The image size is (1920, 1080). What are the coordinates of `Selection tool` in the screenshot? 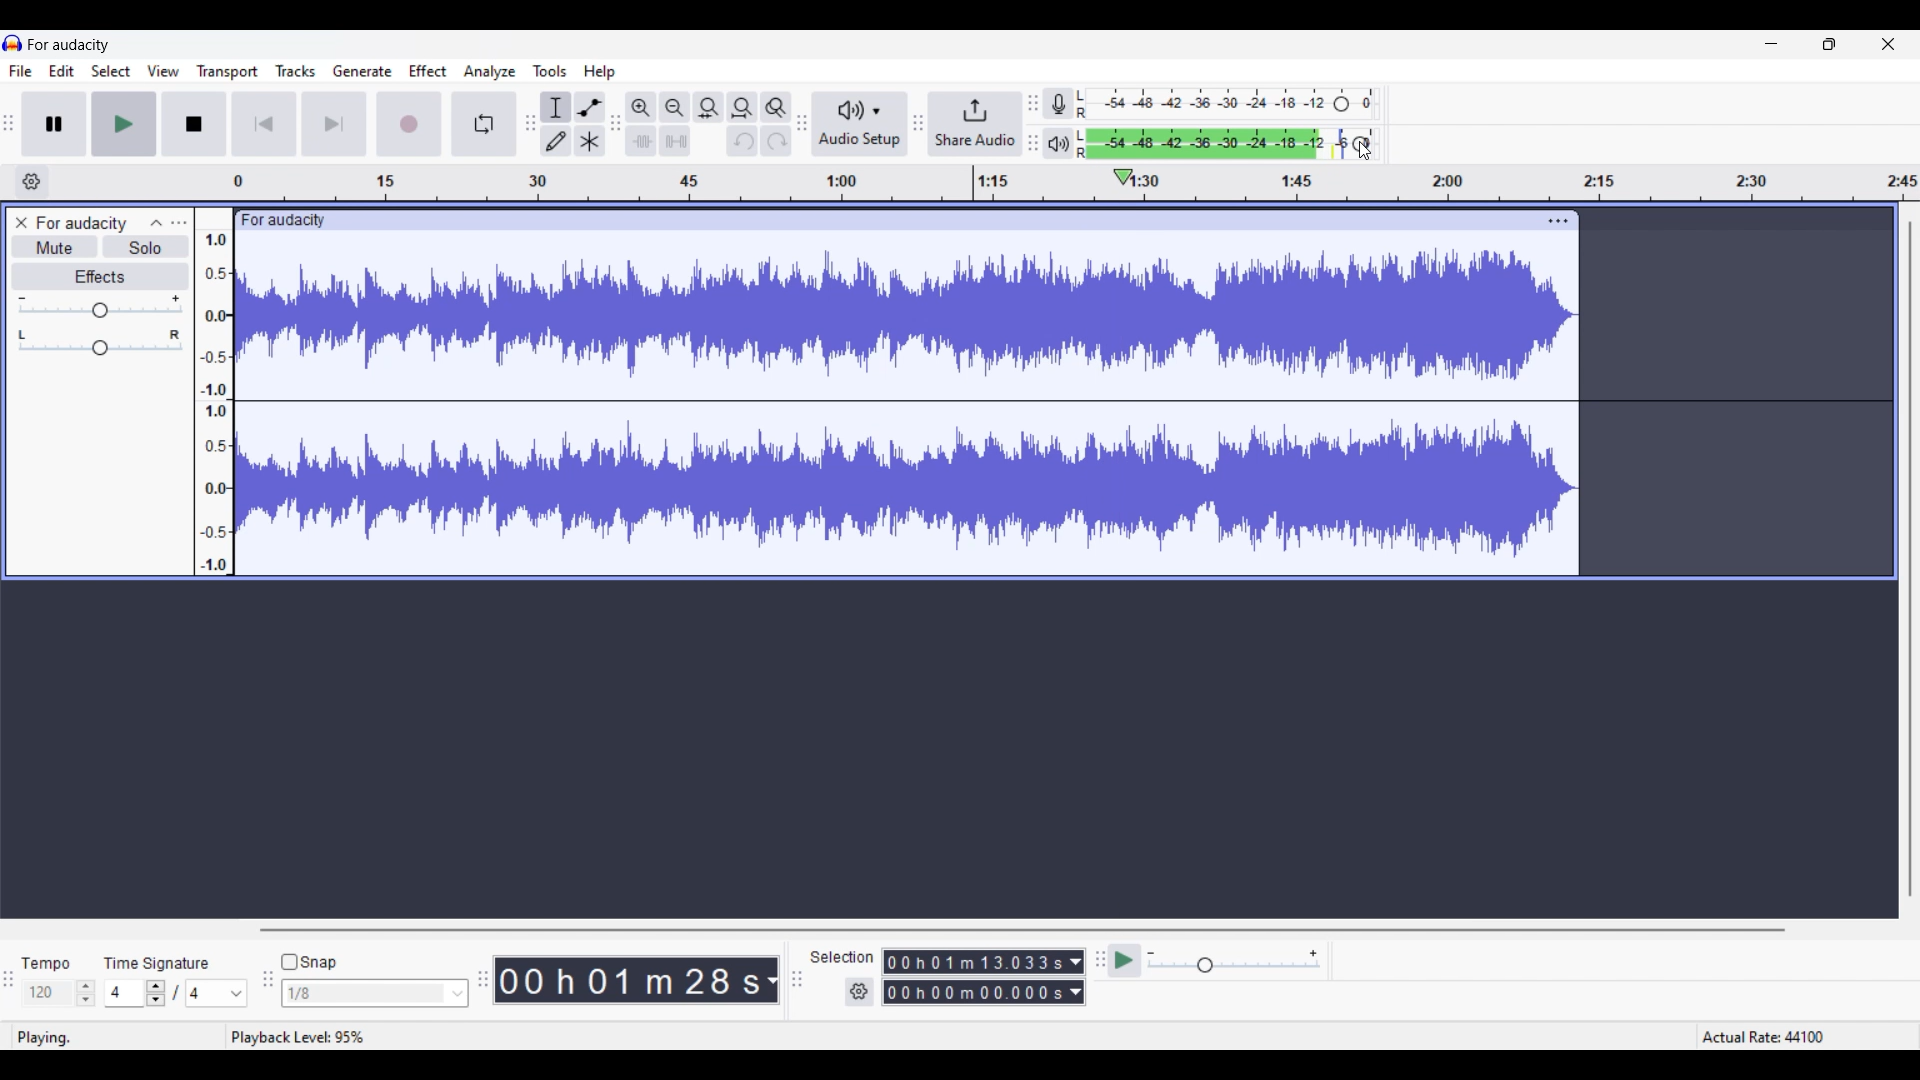 It's located at (556, 107).